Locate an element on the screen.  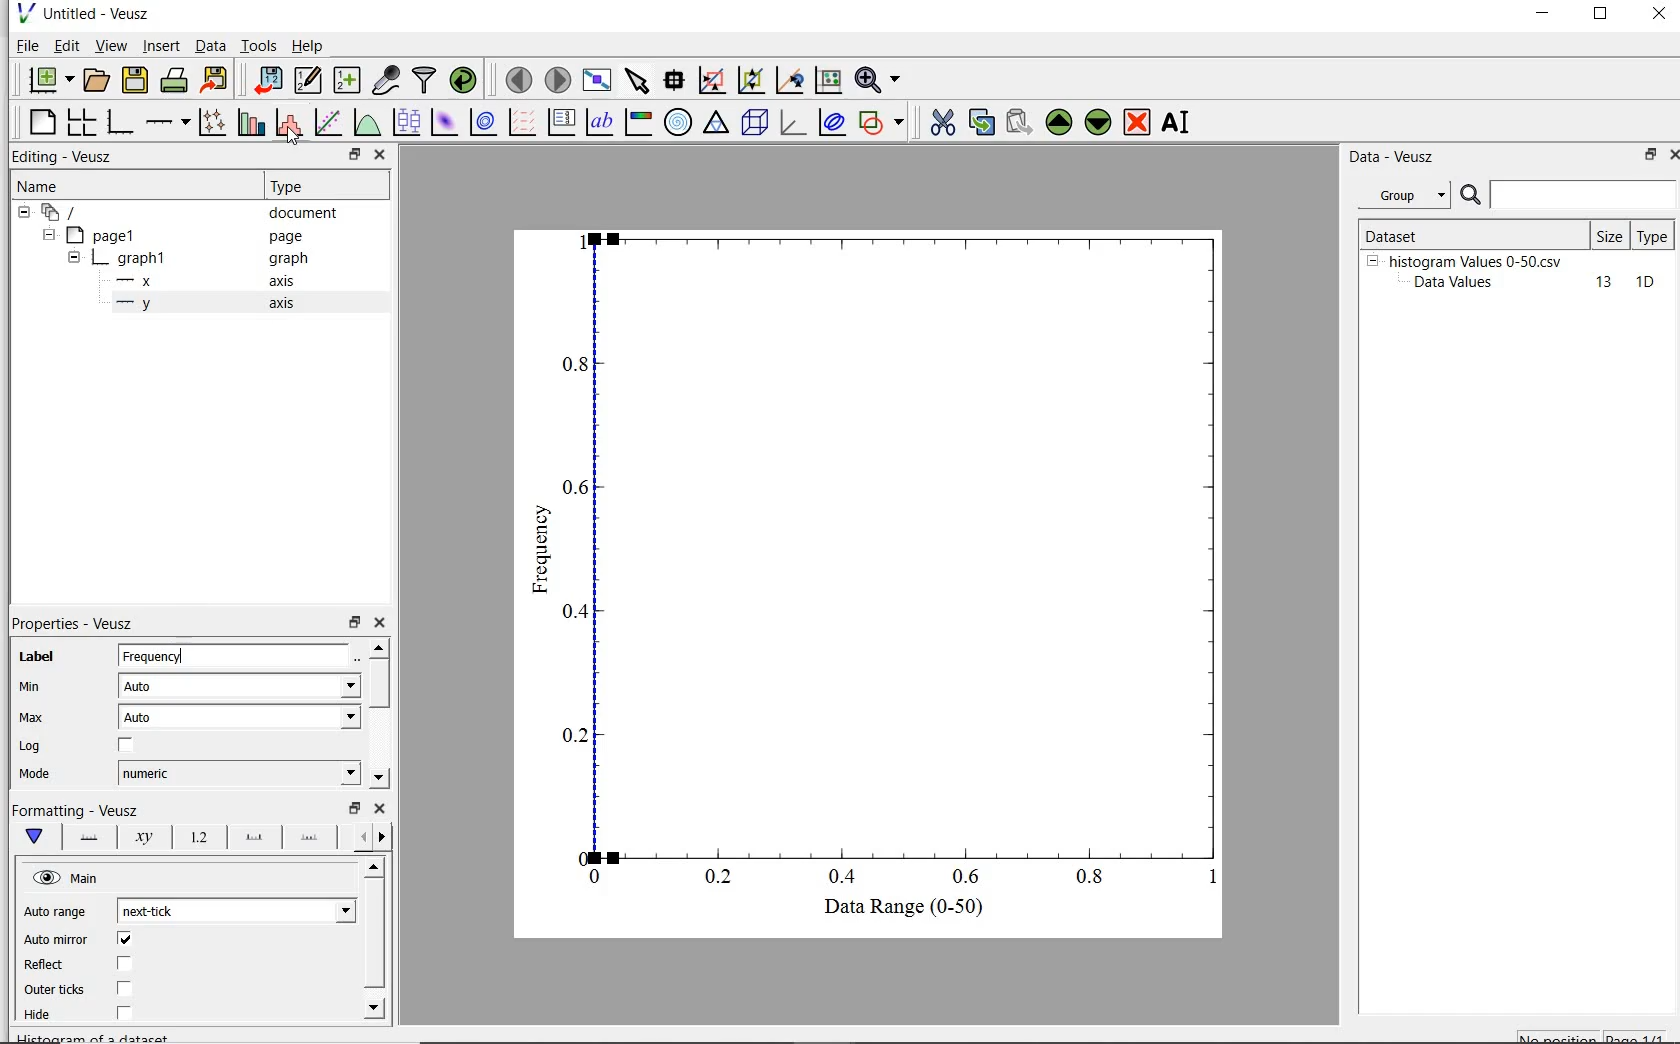
edit is located at coordinates (67, 45).